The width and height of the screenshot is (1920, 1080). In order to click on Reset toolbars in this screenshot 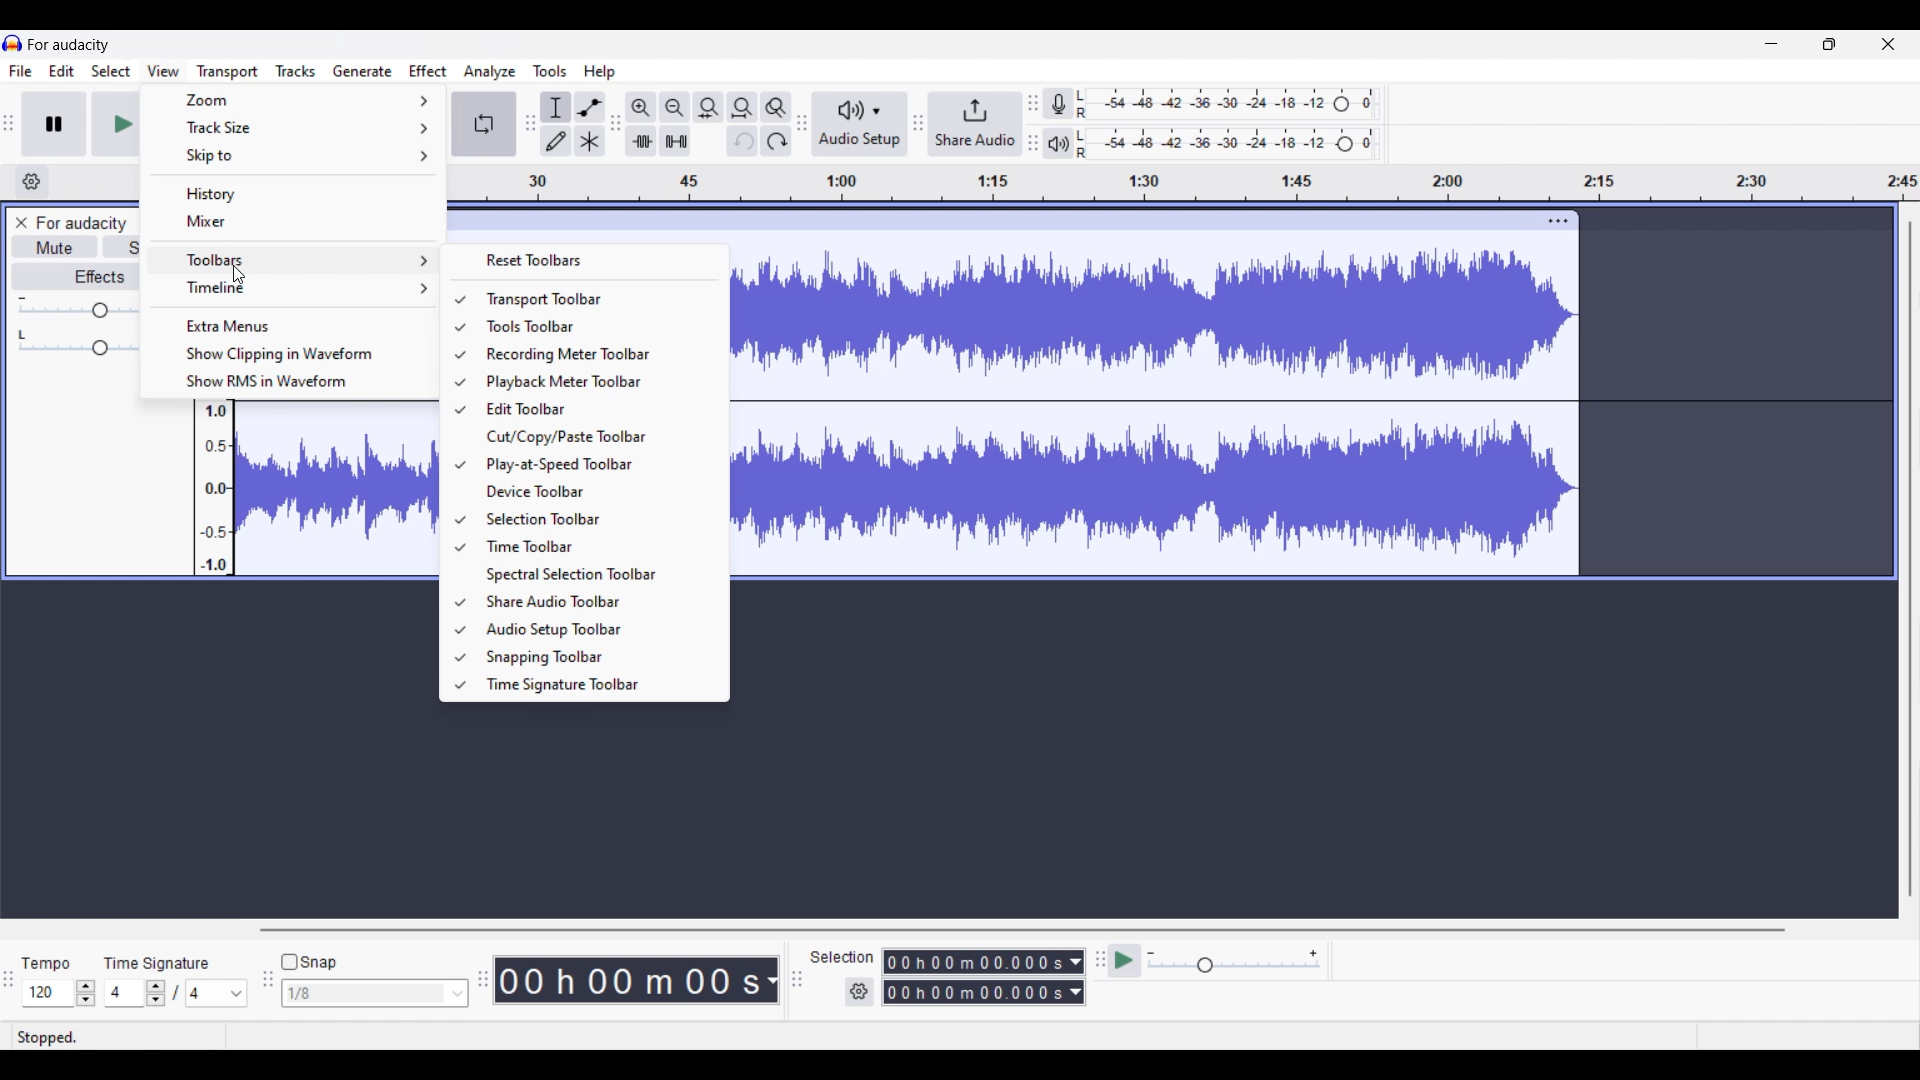, I will do `click(585, 260)`.